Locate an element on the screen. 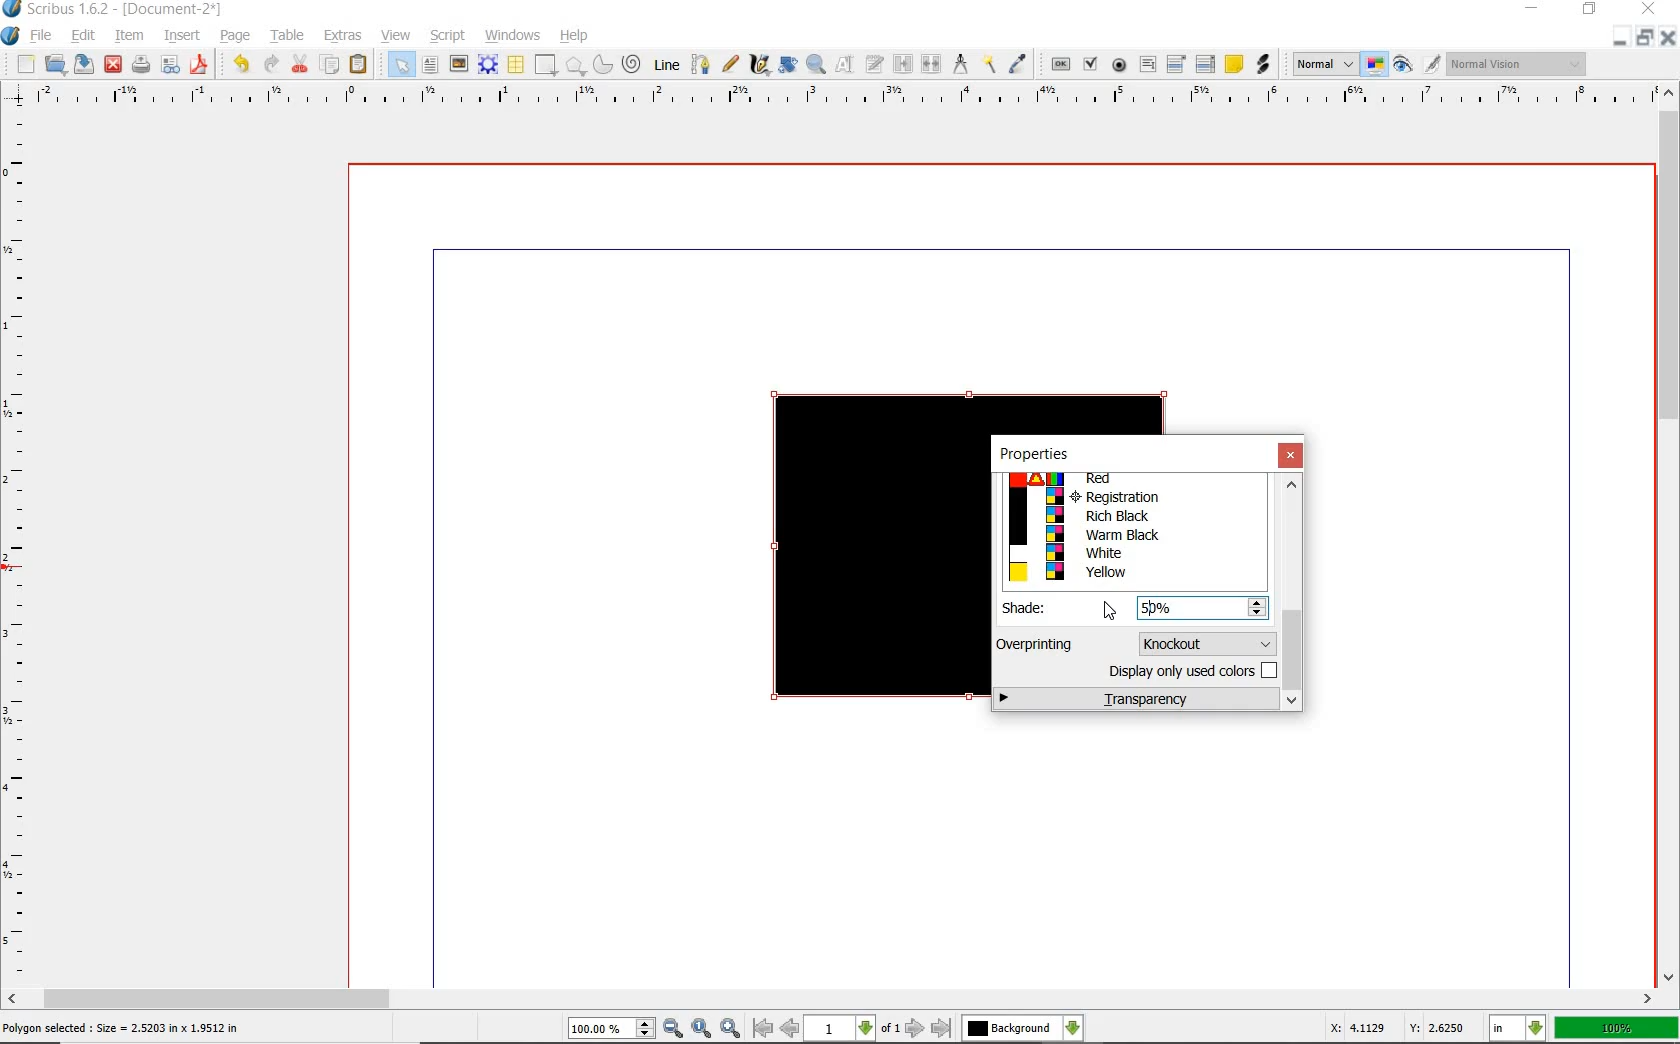 This screenshot has height=1044, width=1680. ruler is located at coordinates (837, 97).